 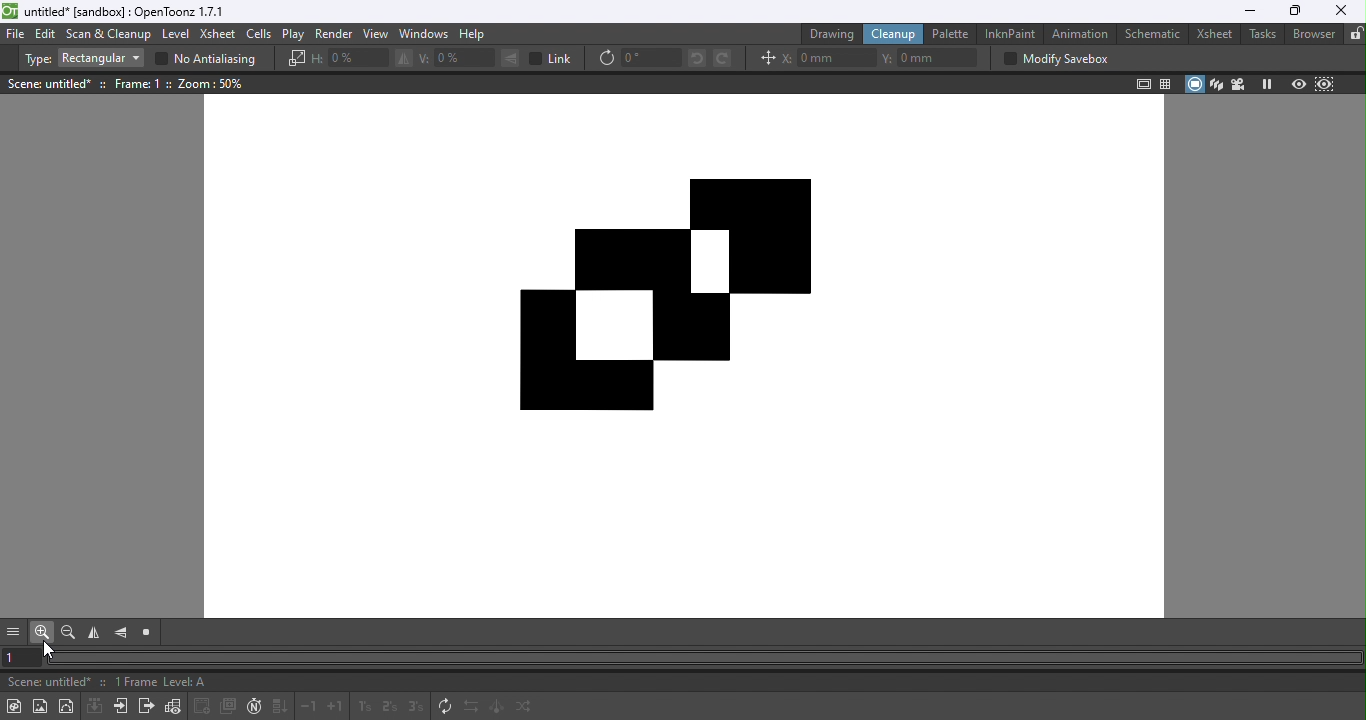 What do you see at coordinates (552, 58) in the screenshot?
I see `Link` at bounding box center [552, 58].